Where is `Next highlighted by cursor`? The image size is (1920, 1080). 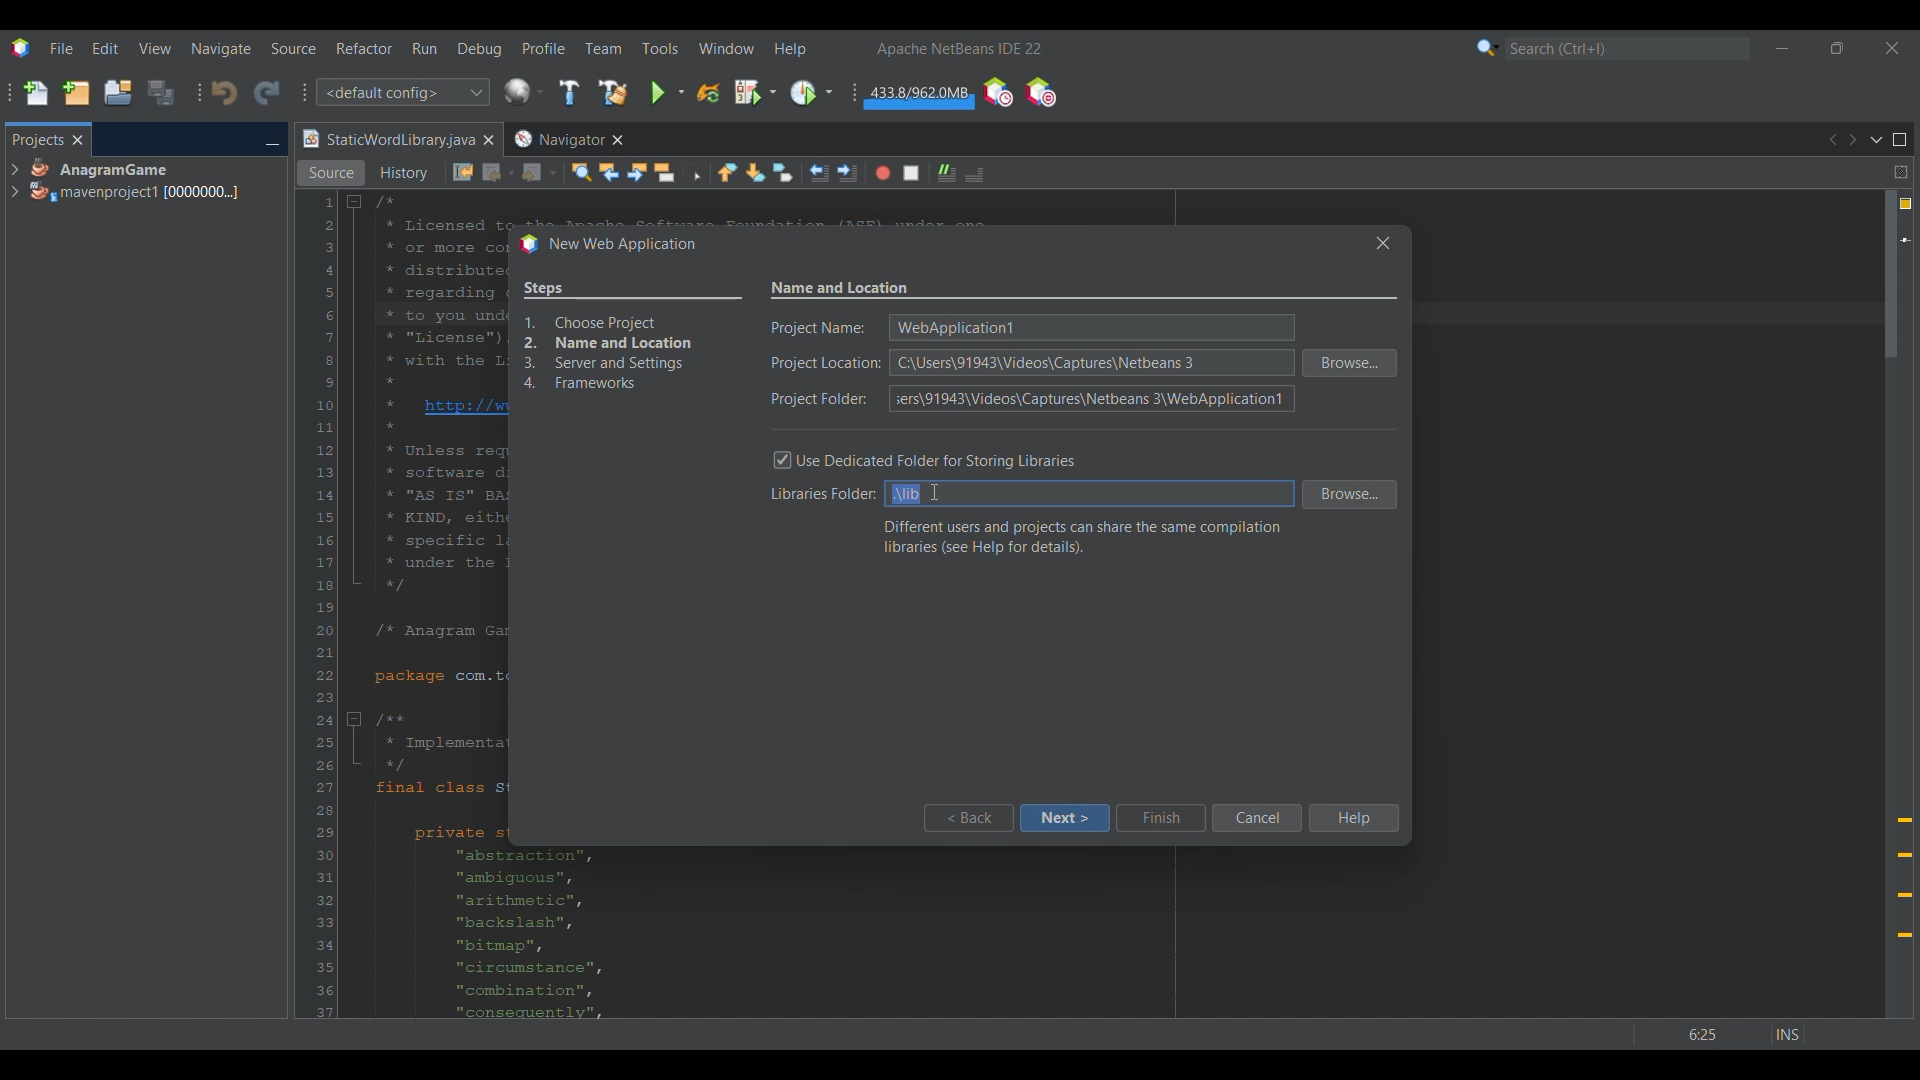 Next highlighted by cursor is located at coordinates (1064, 818).